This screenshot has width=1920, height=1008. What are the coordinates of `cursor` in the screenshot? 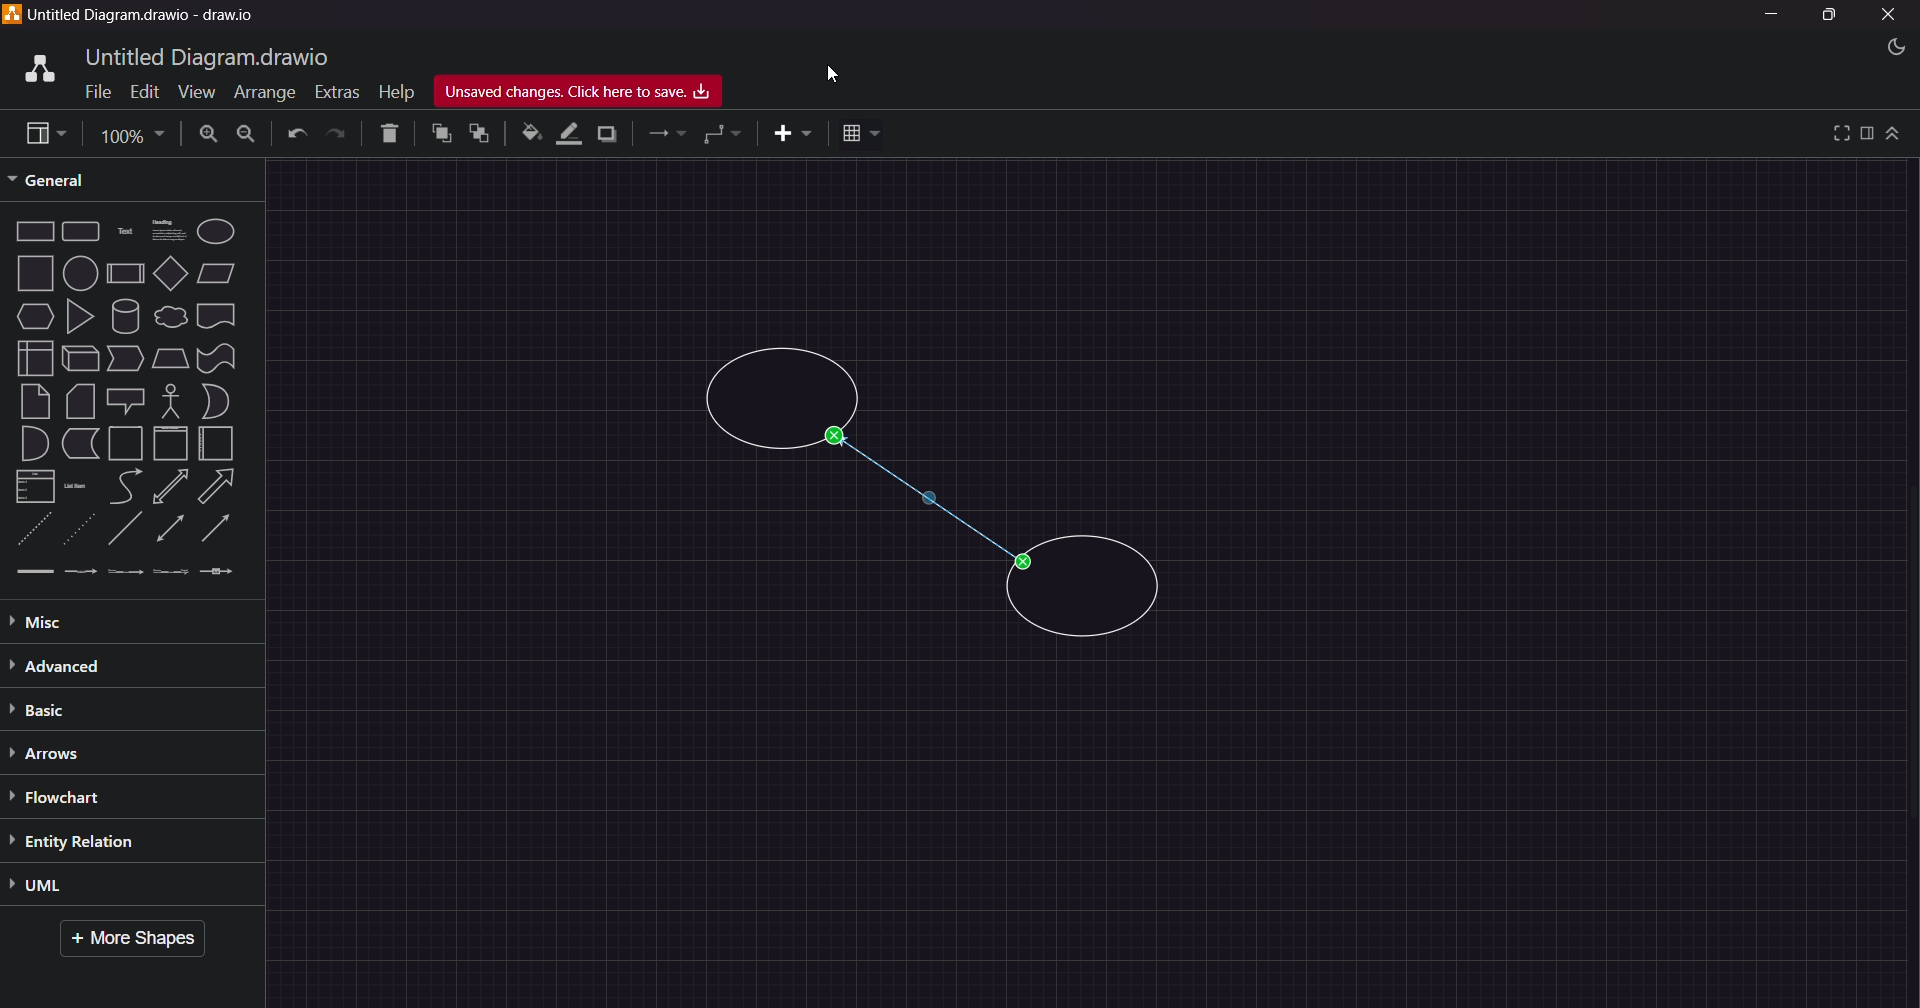 It's located at (834, 76).